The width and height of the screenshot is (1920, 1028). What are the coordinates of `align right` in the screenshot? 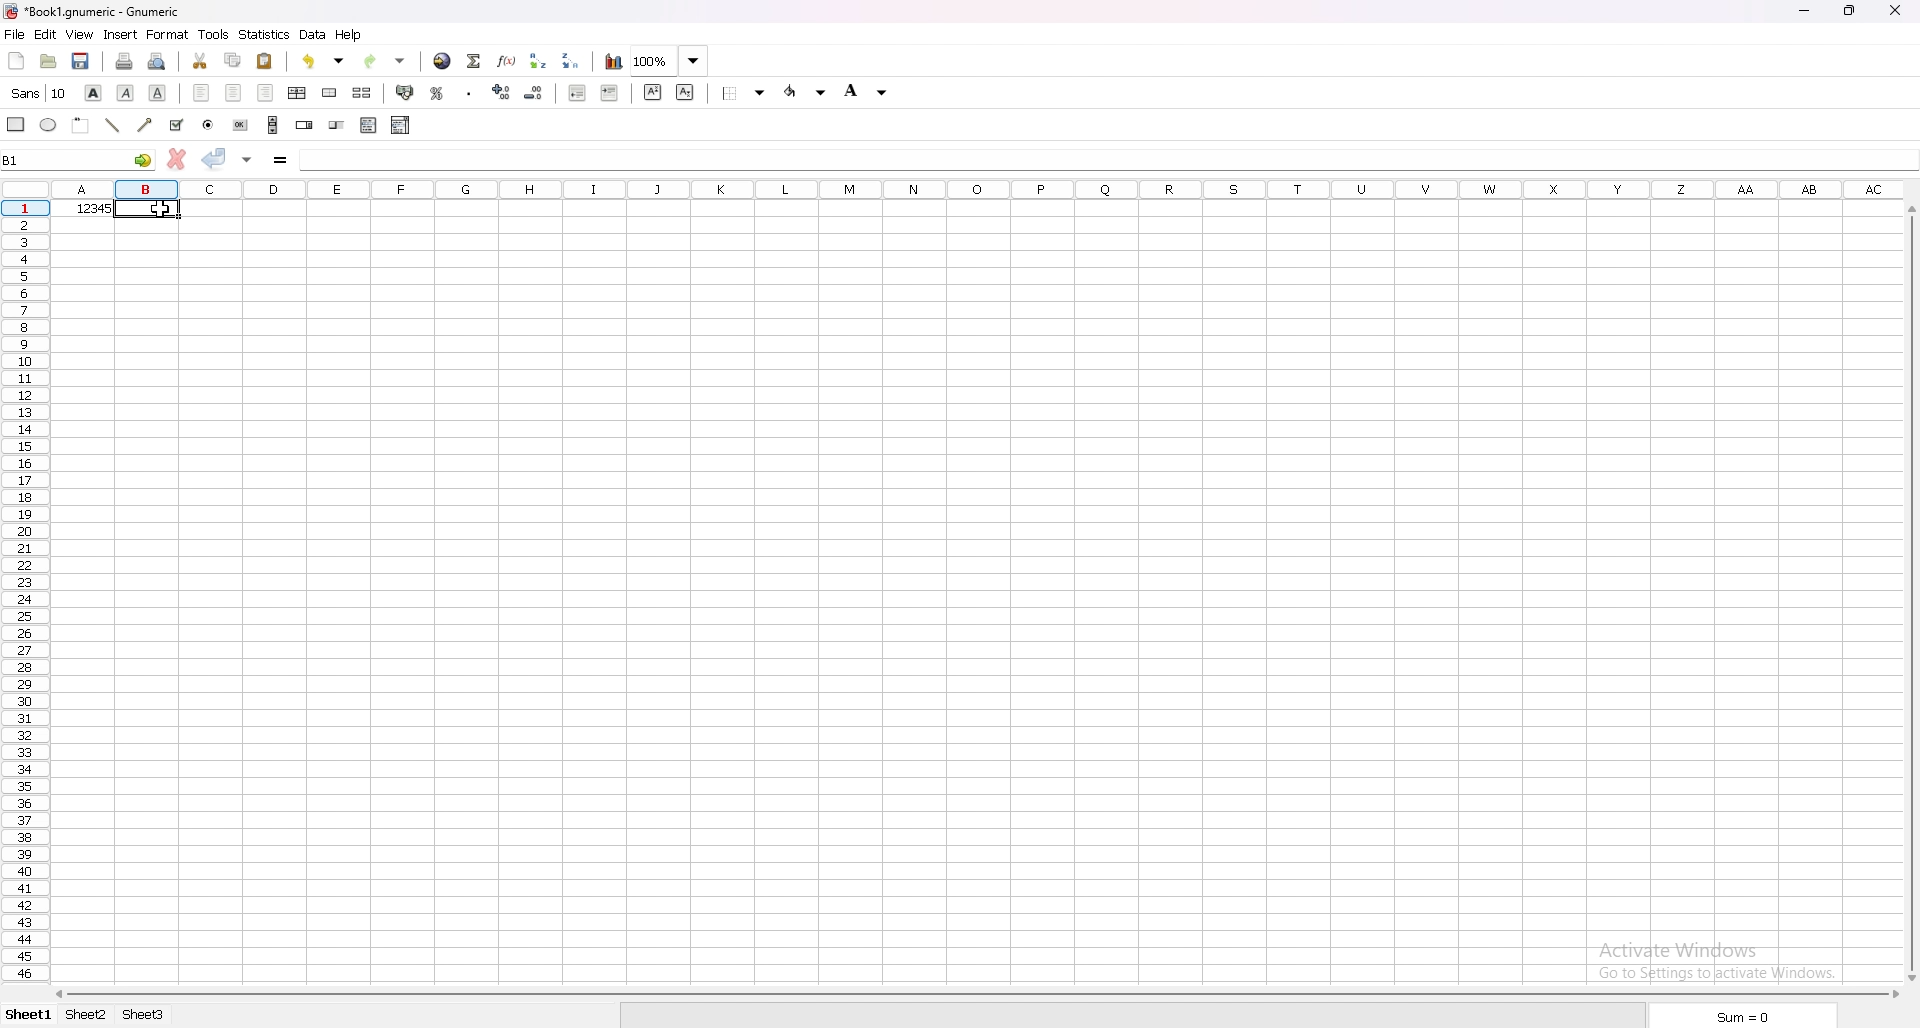 It's located at (264, 93).